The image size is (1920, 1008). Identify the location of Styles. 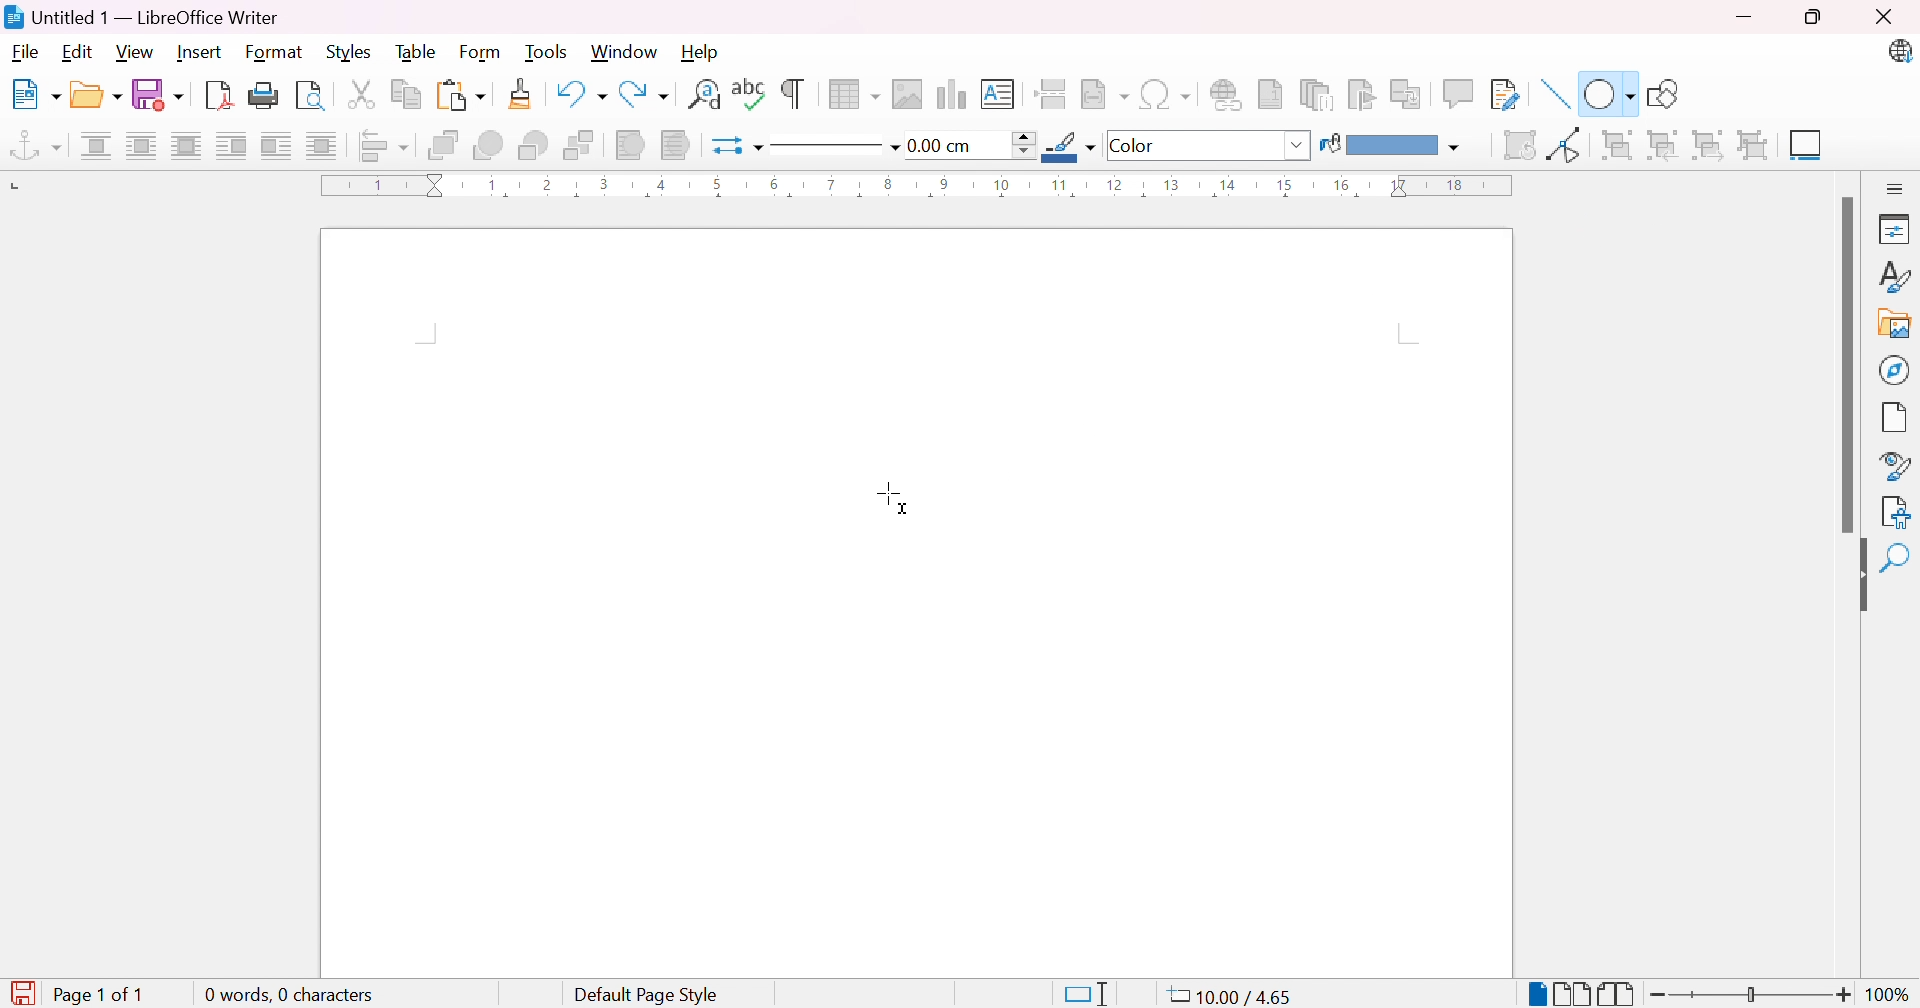
(1897, 278).